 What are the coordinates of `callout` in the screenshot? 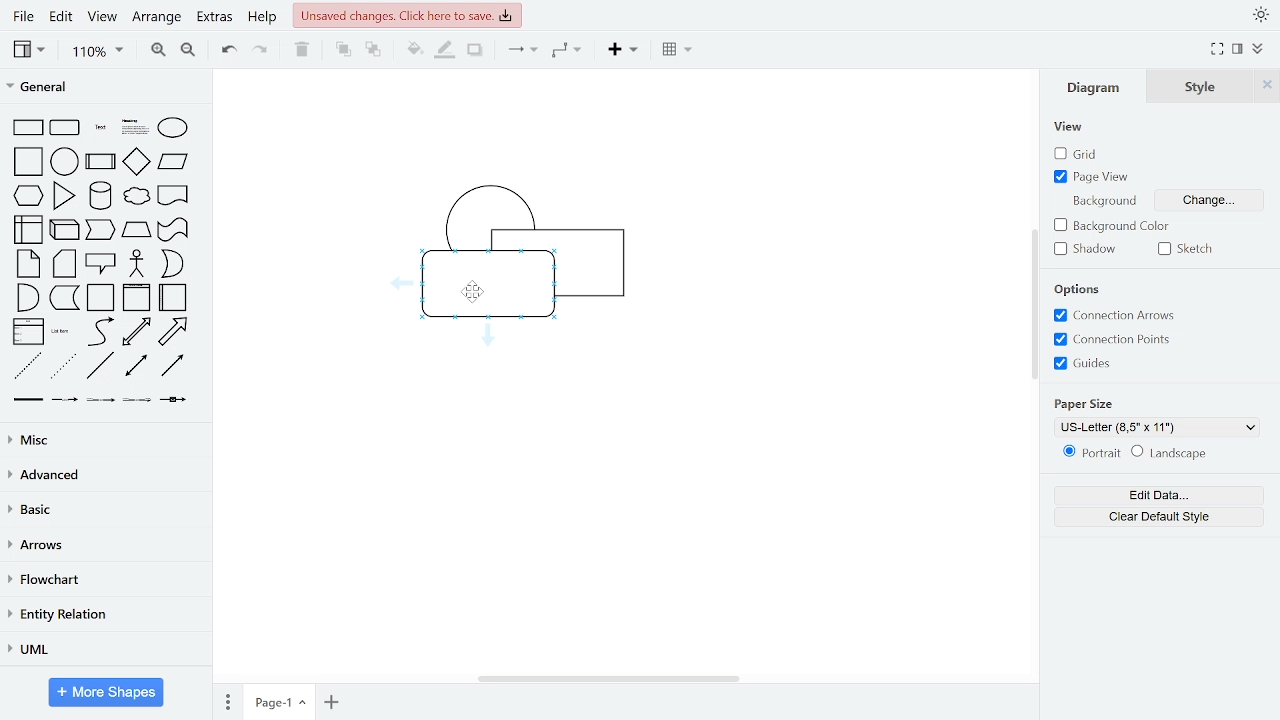 It's located at (101, 262).